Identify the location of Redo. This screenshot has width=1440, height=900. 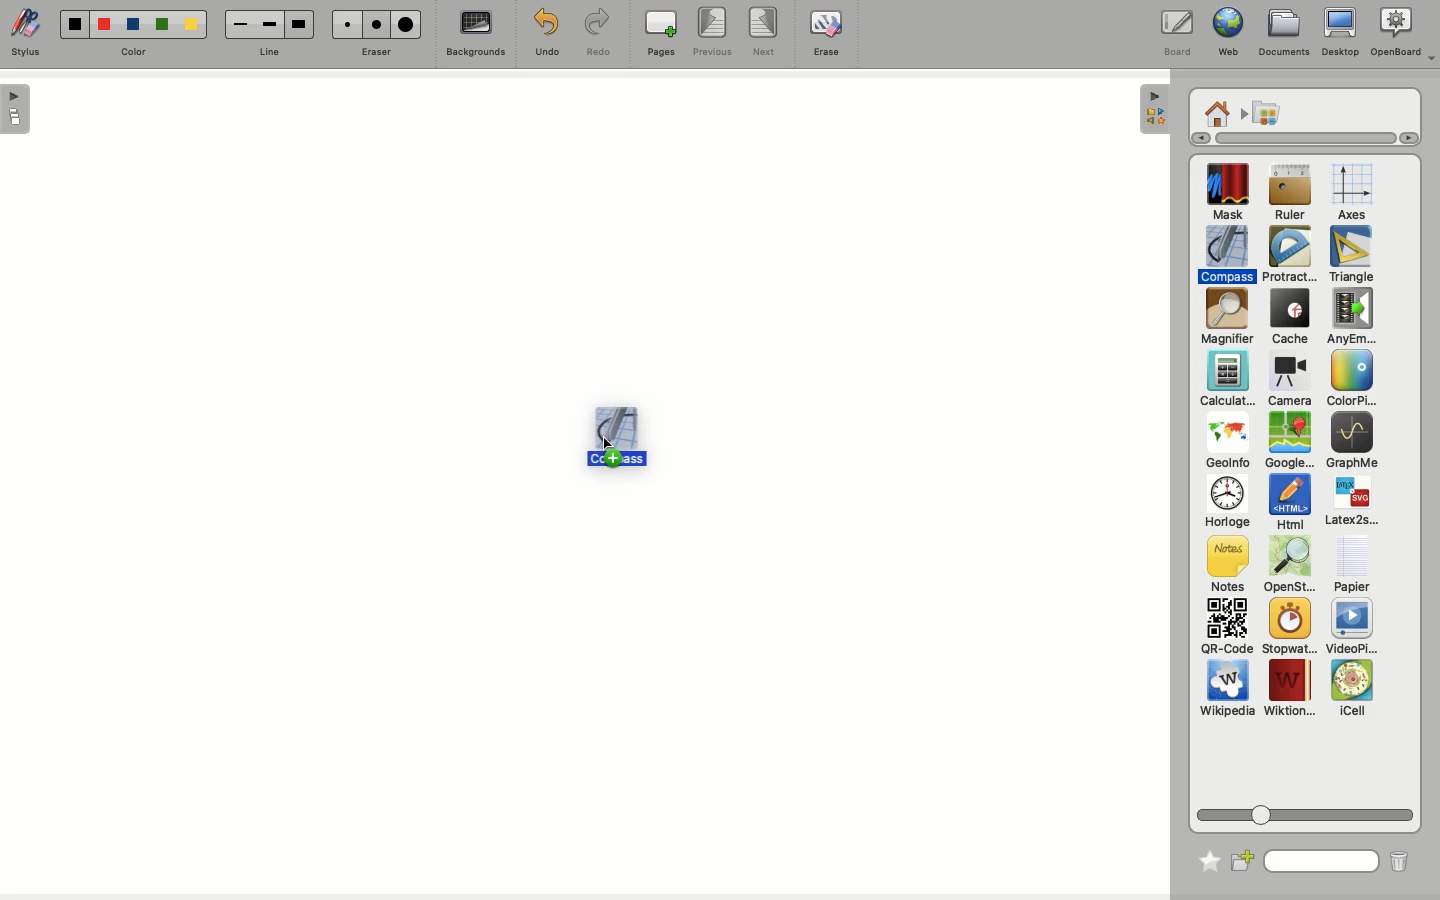
(599, 34).